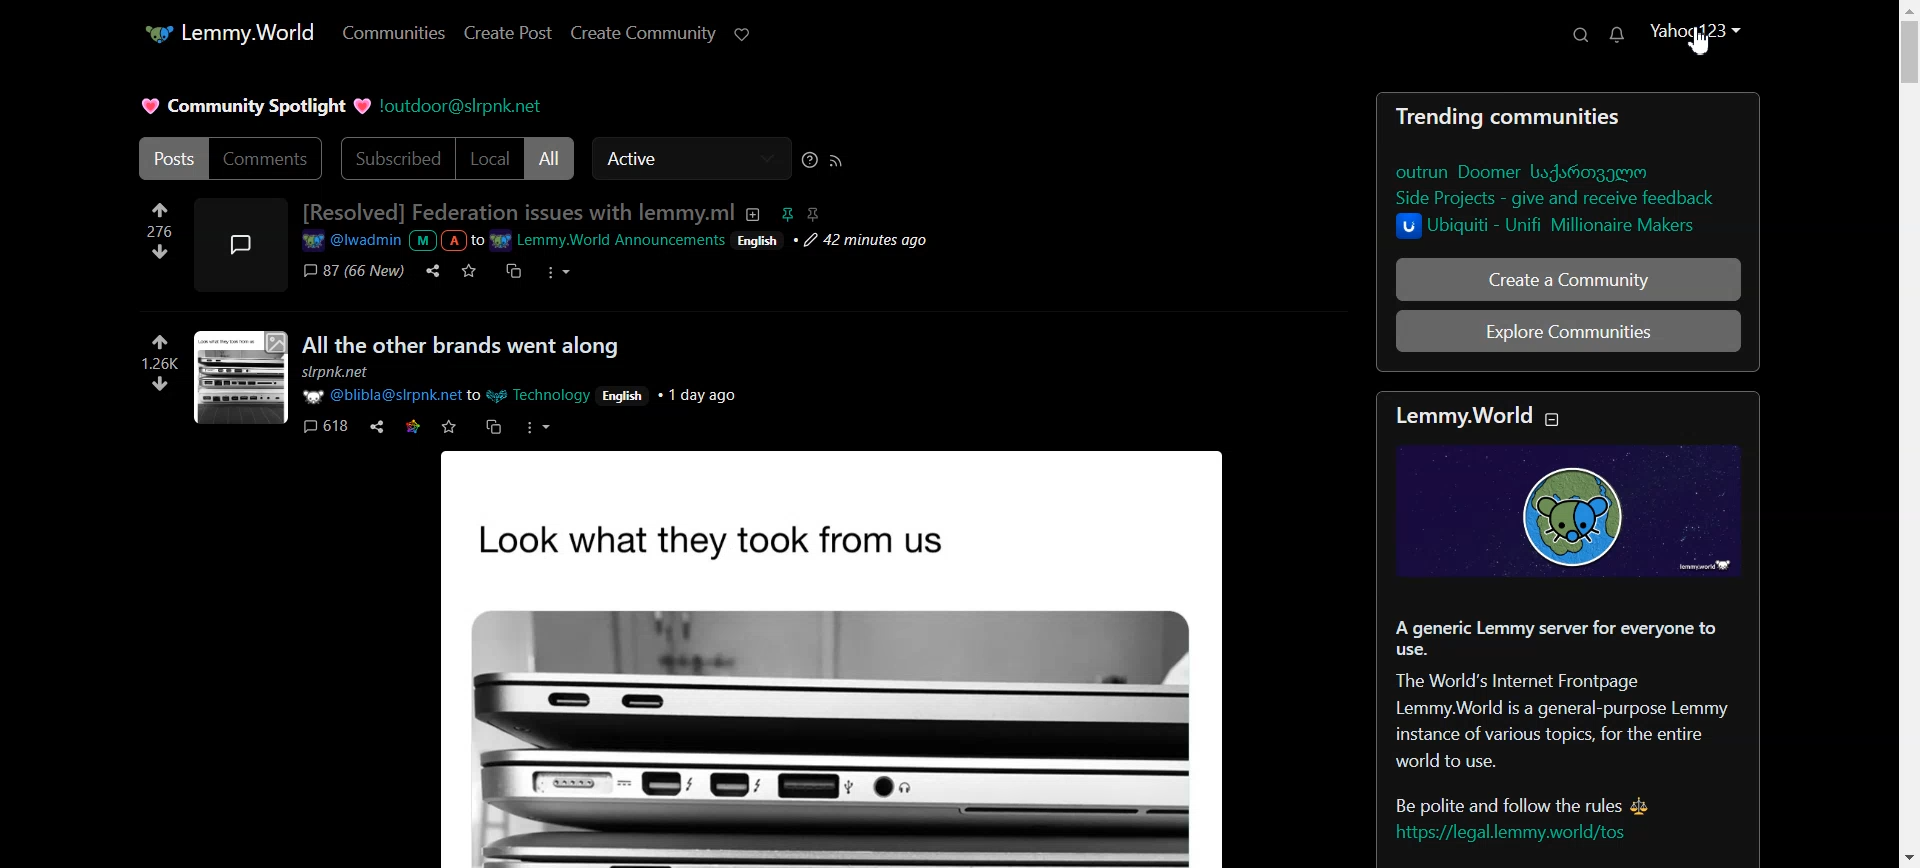 The image size is (1920, 868). Describe the element at coordinates (171, 157) in the screenshot. I see `Posts` at that location.